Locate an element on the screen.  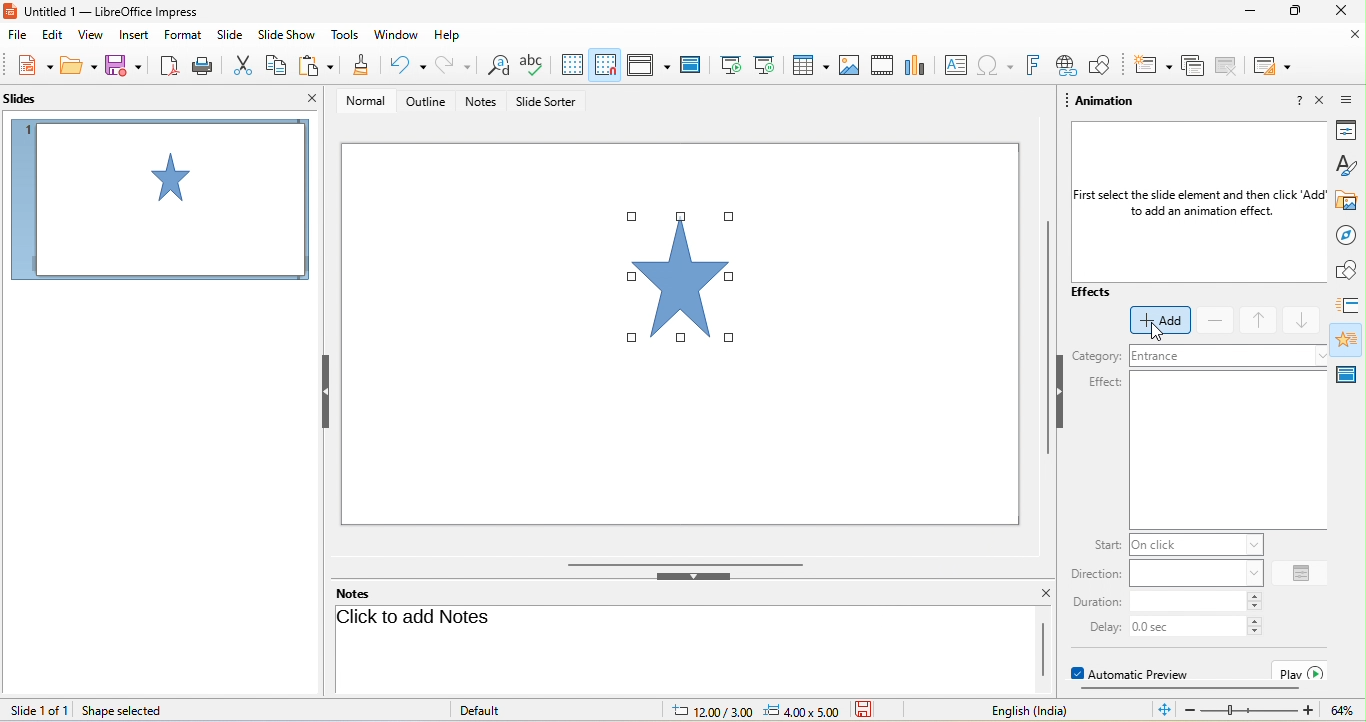
video/audio is located at coordinates (882, 64).